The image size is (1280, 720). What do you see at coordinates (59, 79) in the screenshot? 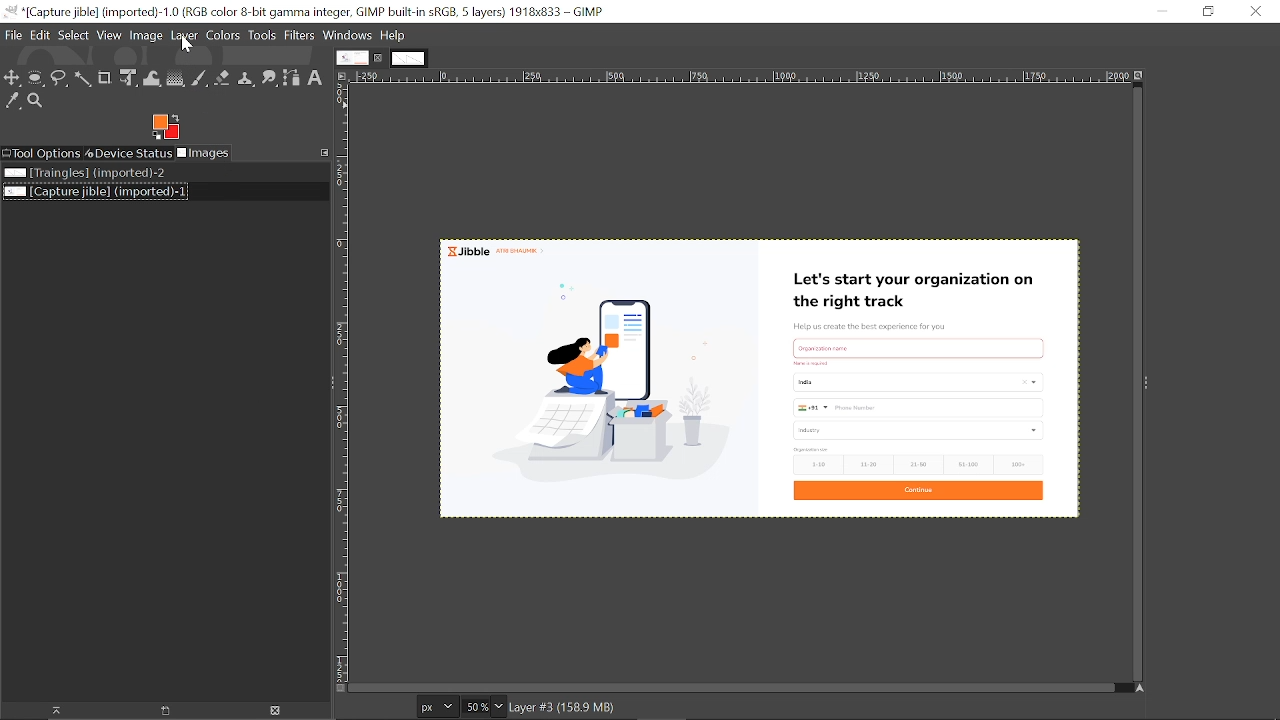
I see `Free select tool` at bounding box center [59, 79].